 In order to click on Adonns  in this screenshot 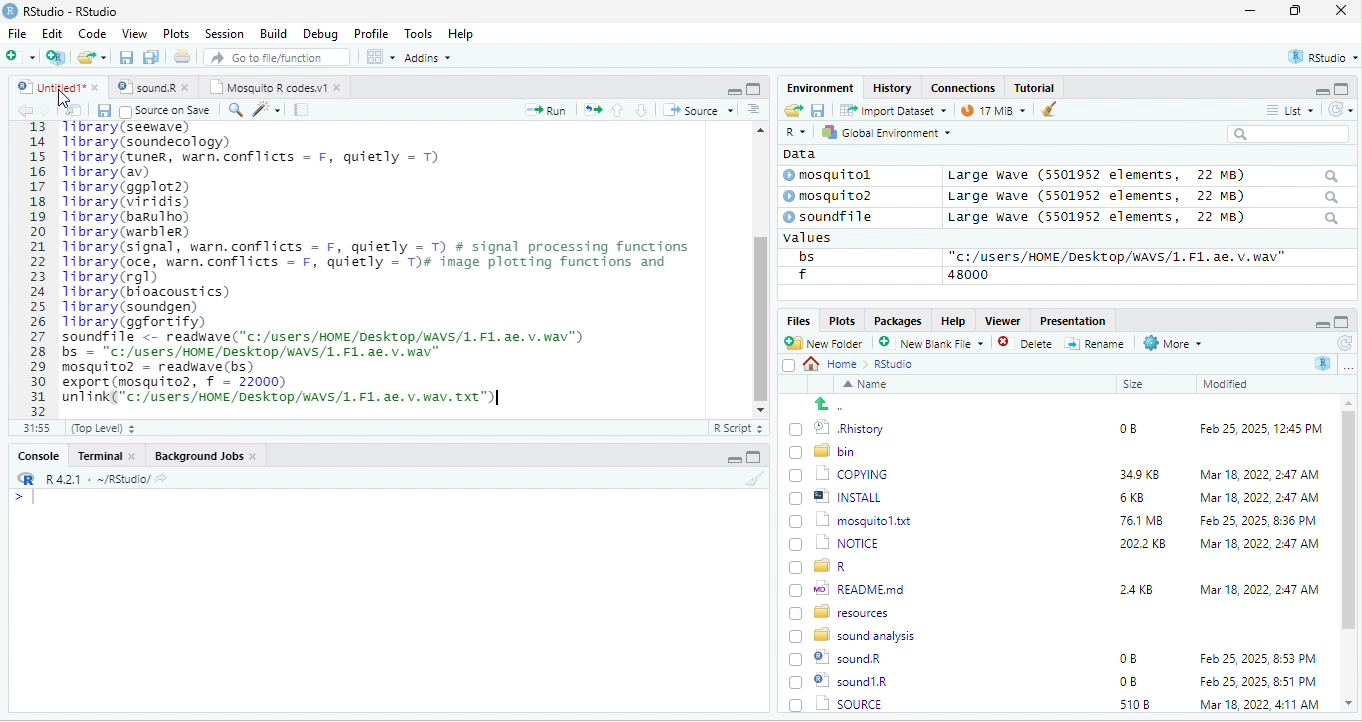, I will do `click(428, 61)`.